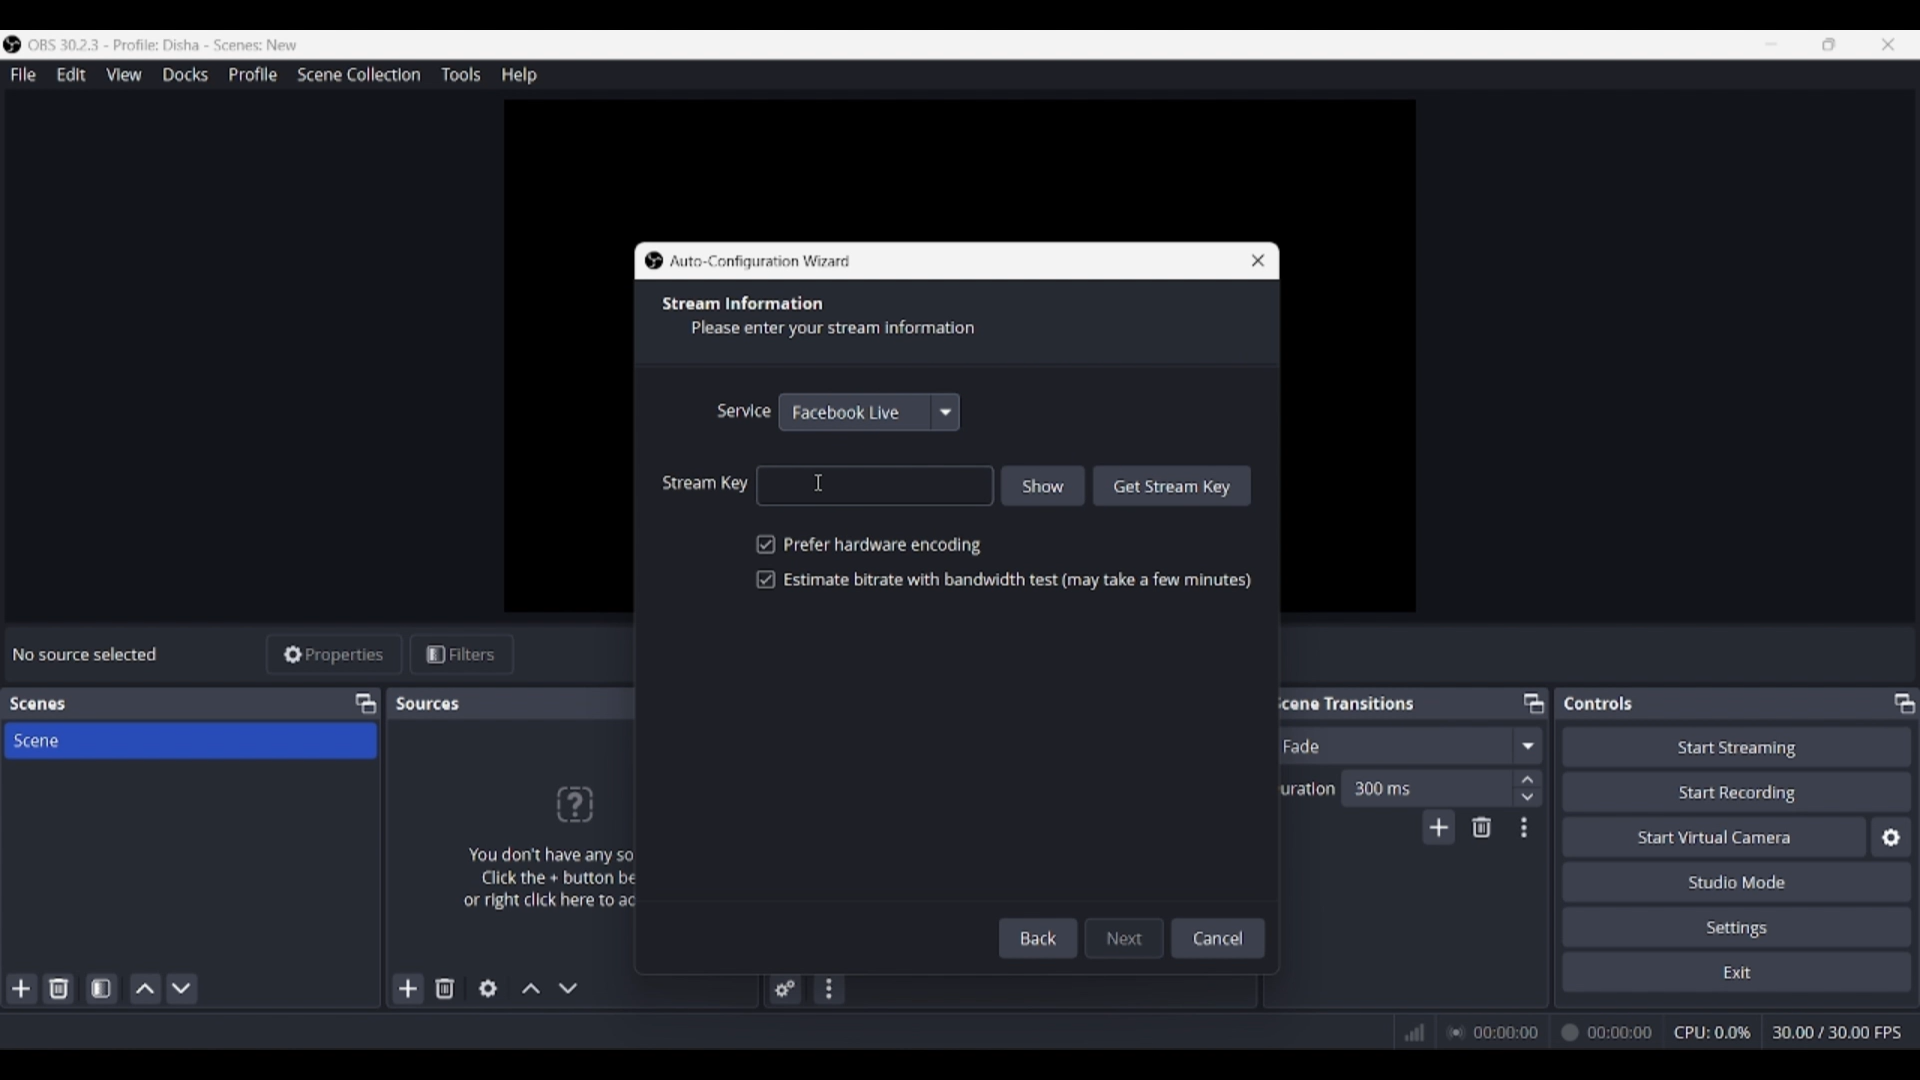 This screenshot has height=1080, width=1920. I want to click on Add source, so click(409, 988).